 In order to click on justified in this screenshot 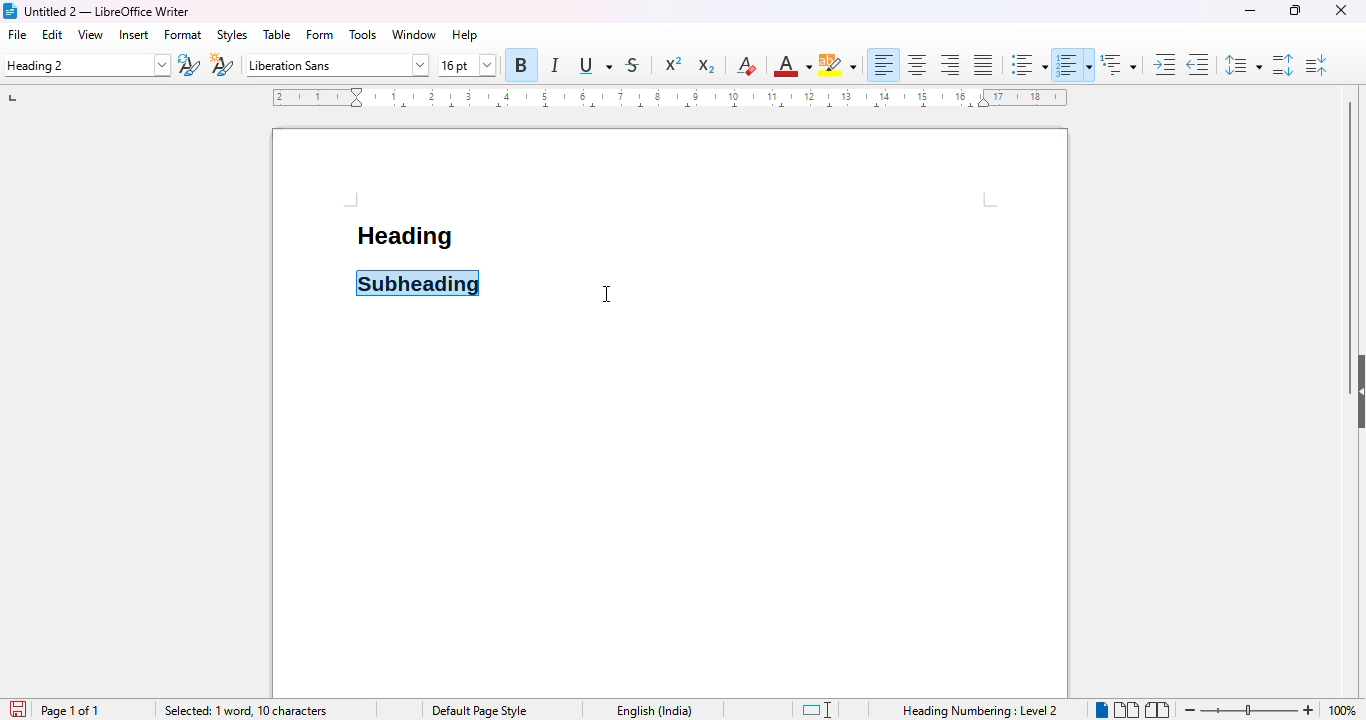, I will do `click(983, 64)`.